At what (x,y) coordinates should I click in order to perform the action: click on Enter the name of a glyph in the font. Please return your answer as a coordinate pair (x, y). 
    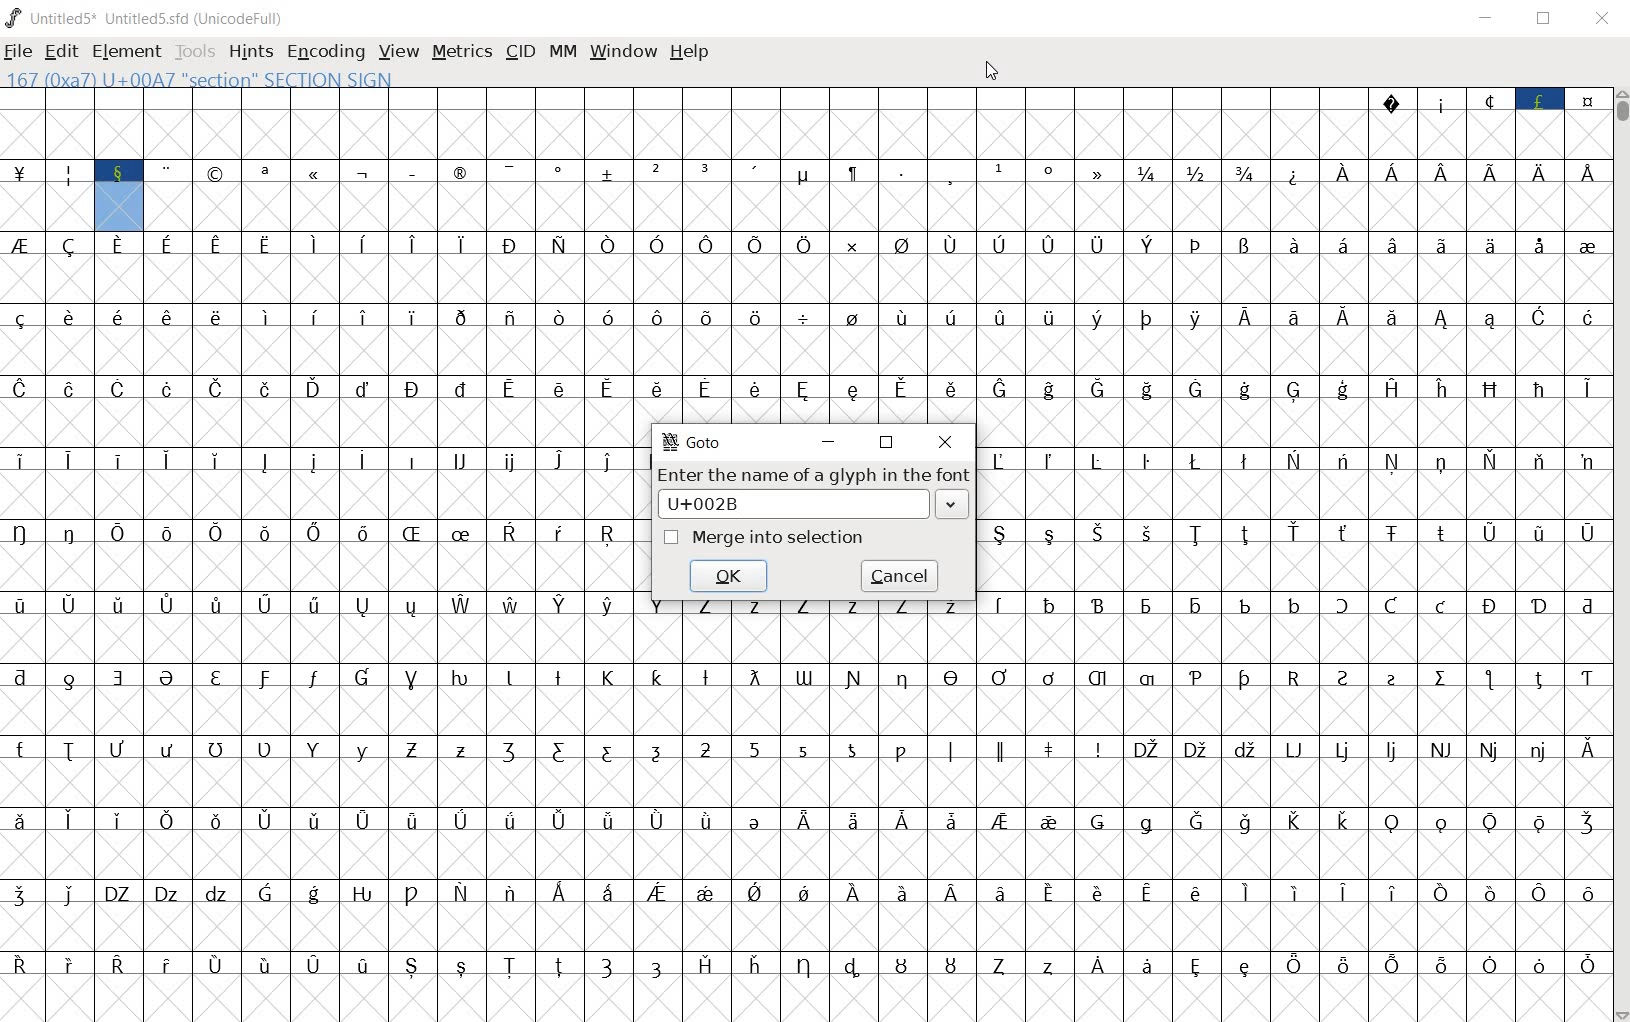
    Looking at the image, I should click on (816, 492).